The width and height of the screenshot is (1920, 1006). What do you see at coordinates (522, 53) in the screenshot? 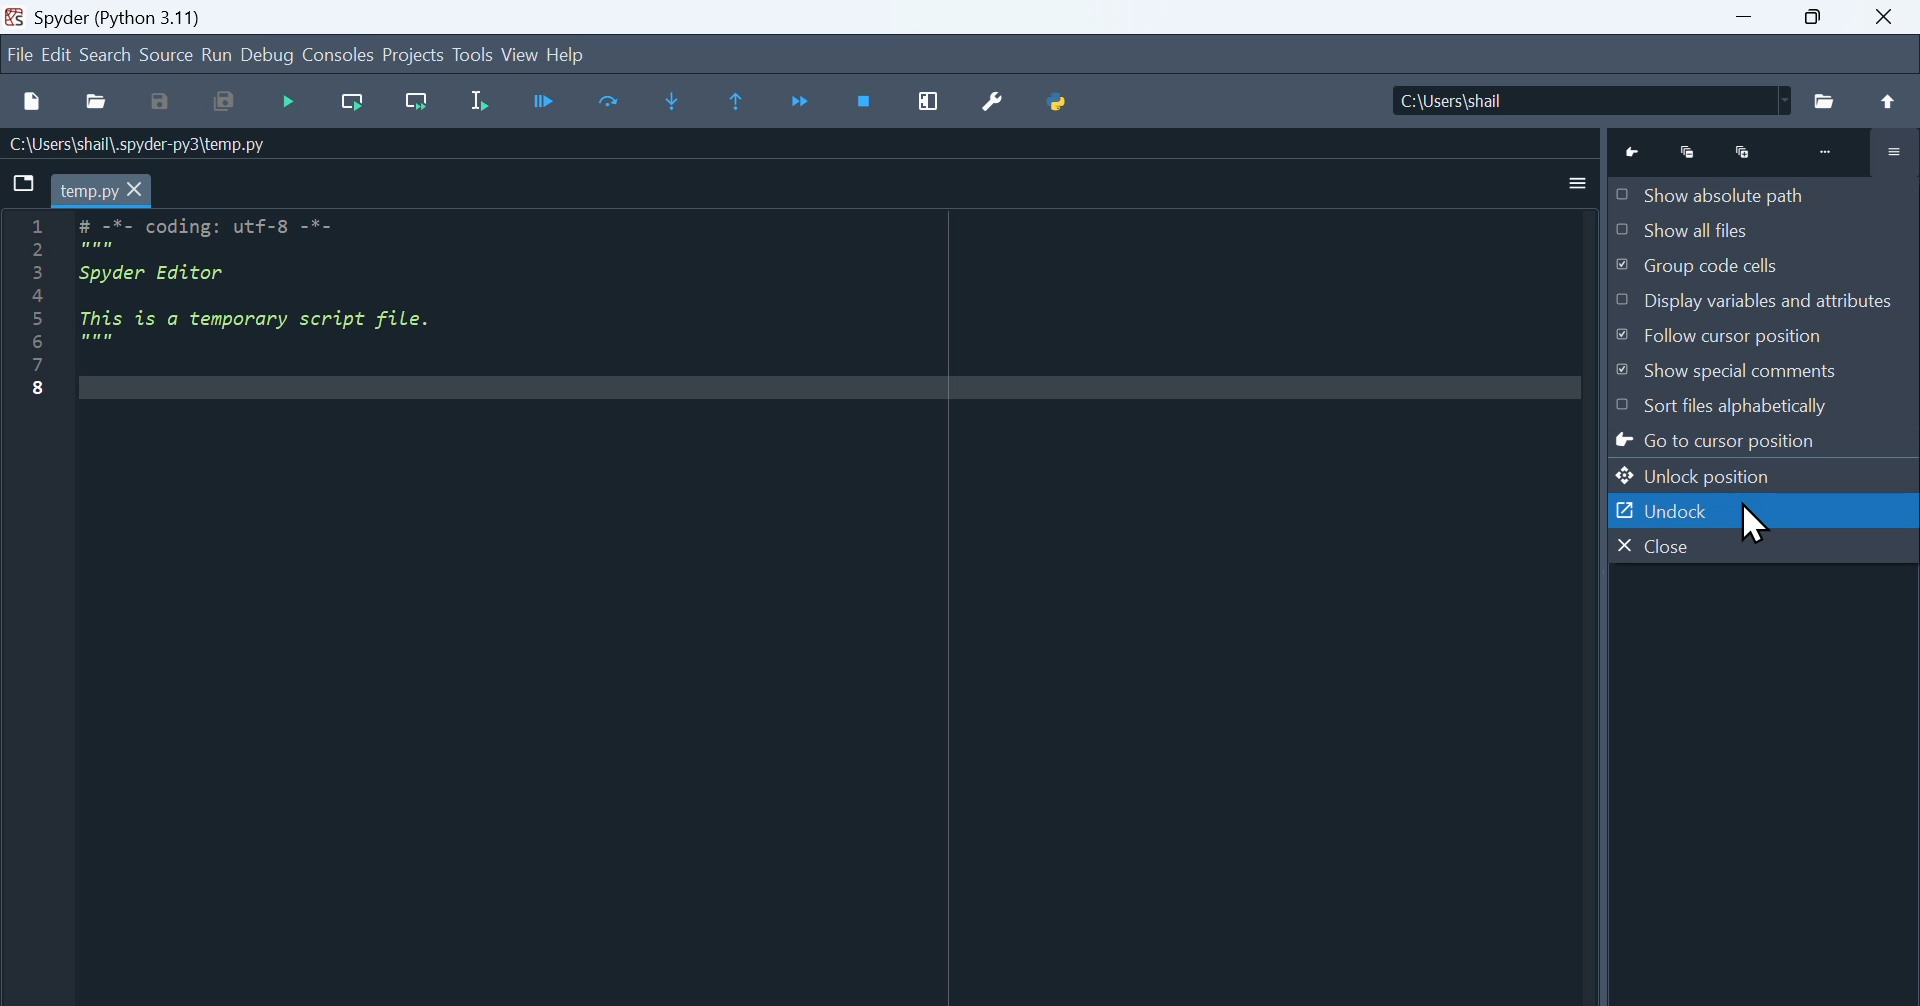
I see `View` at bounding box center [522, 53].